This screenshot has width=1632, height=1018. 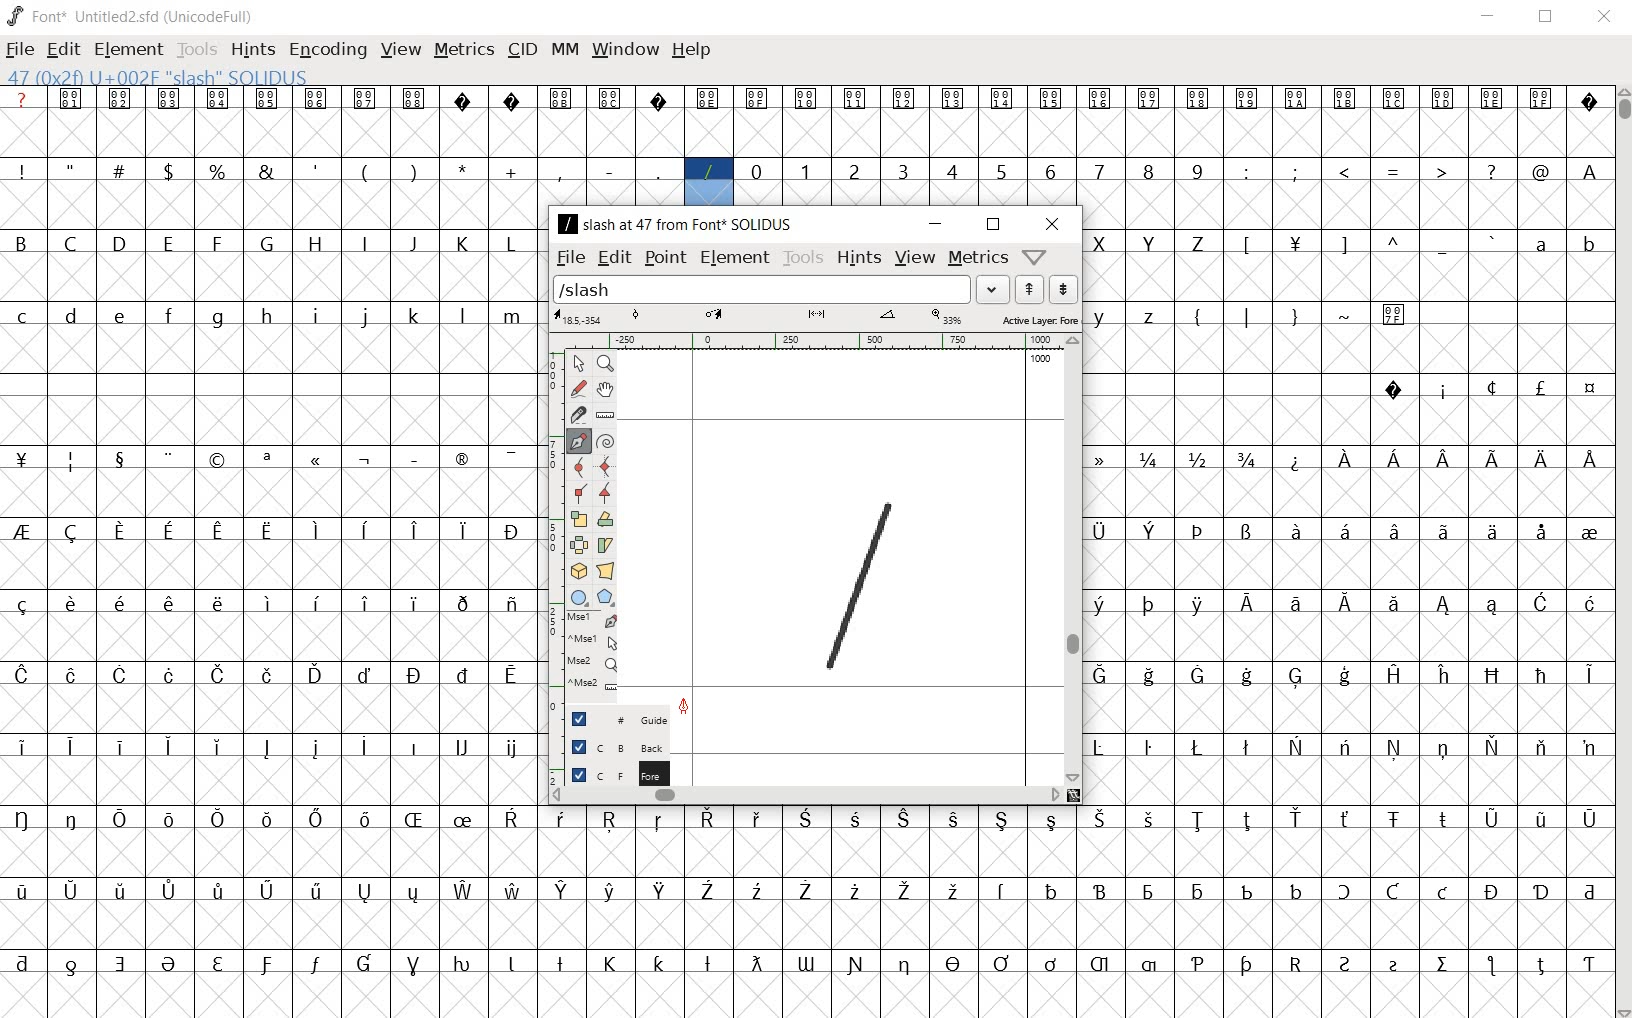 What do you see at coordinates (196, 51) in the screenshot?
I see `TOOLS` at bounding box center [196, 51].